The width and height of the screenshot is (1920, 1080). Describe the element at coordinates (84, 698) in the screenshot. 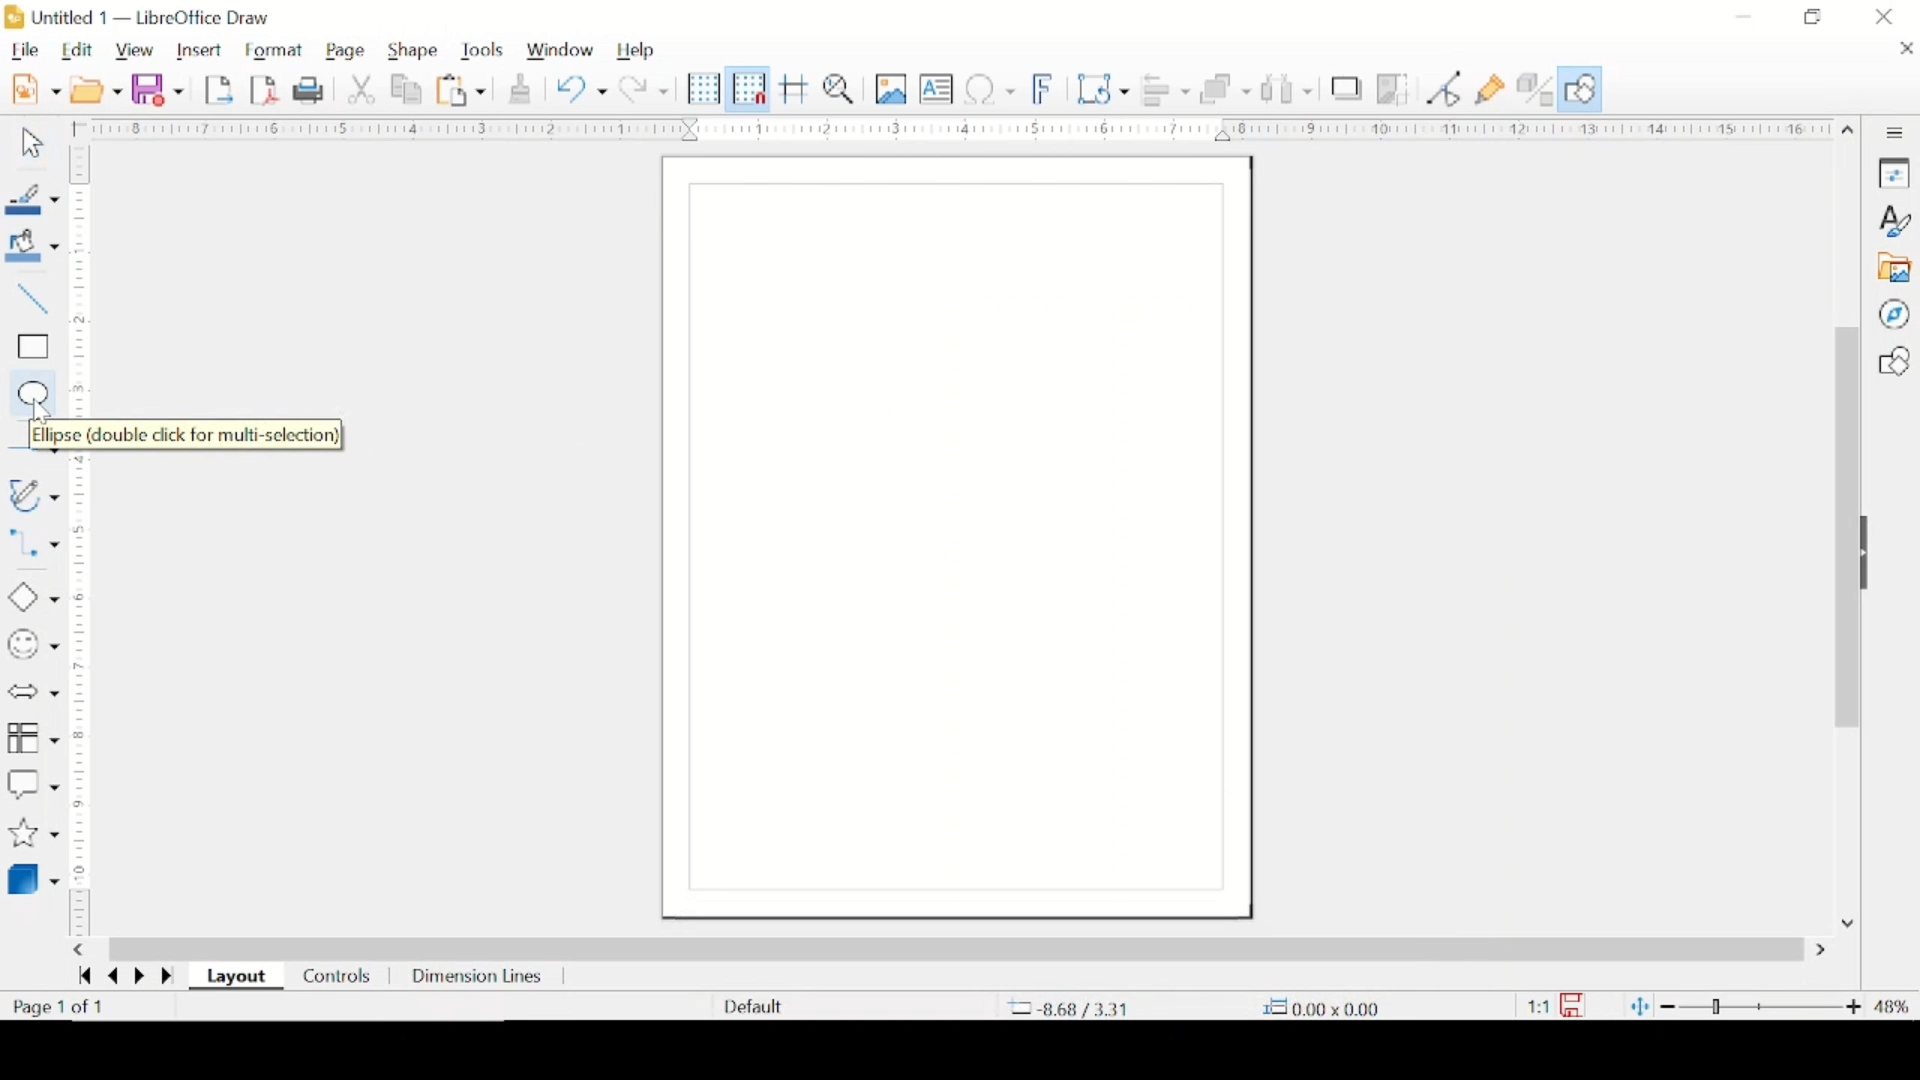

I see `margin` at that location.